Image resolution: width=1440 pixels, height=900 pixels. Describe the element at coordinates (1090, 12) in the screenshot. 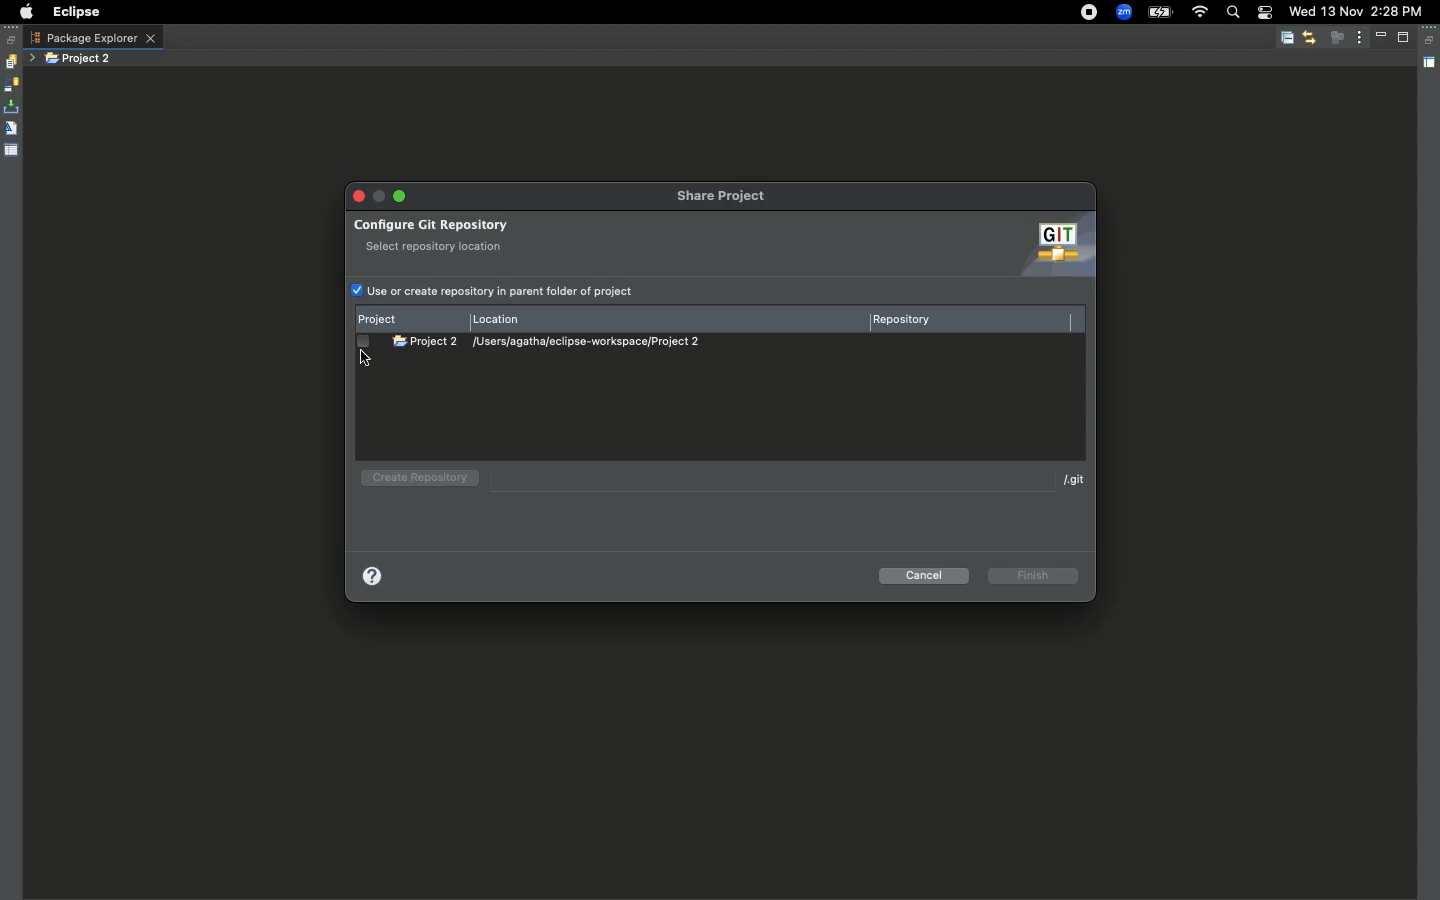

I see `Recording` at that location.